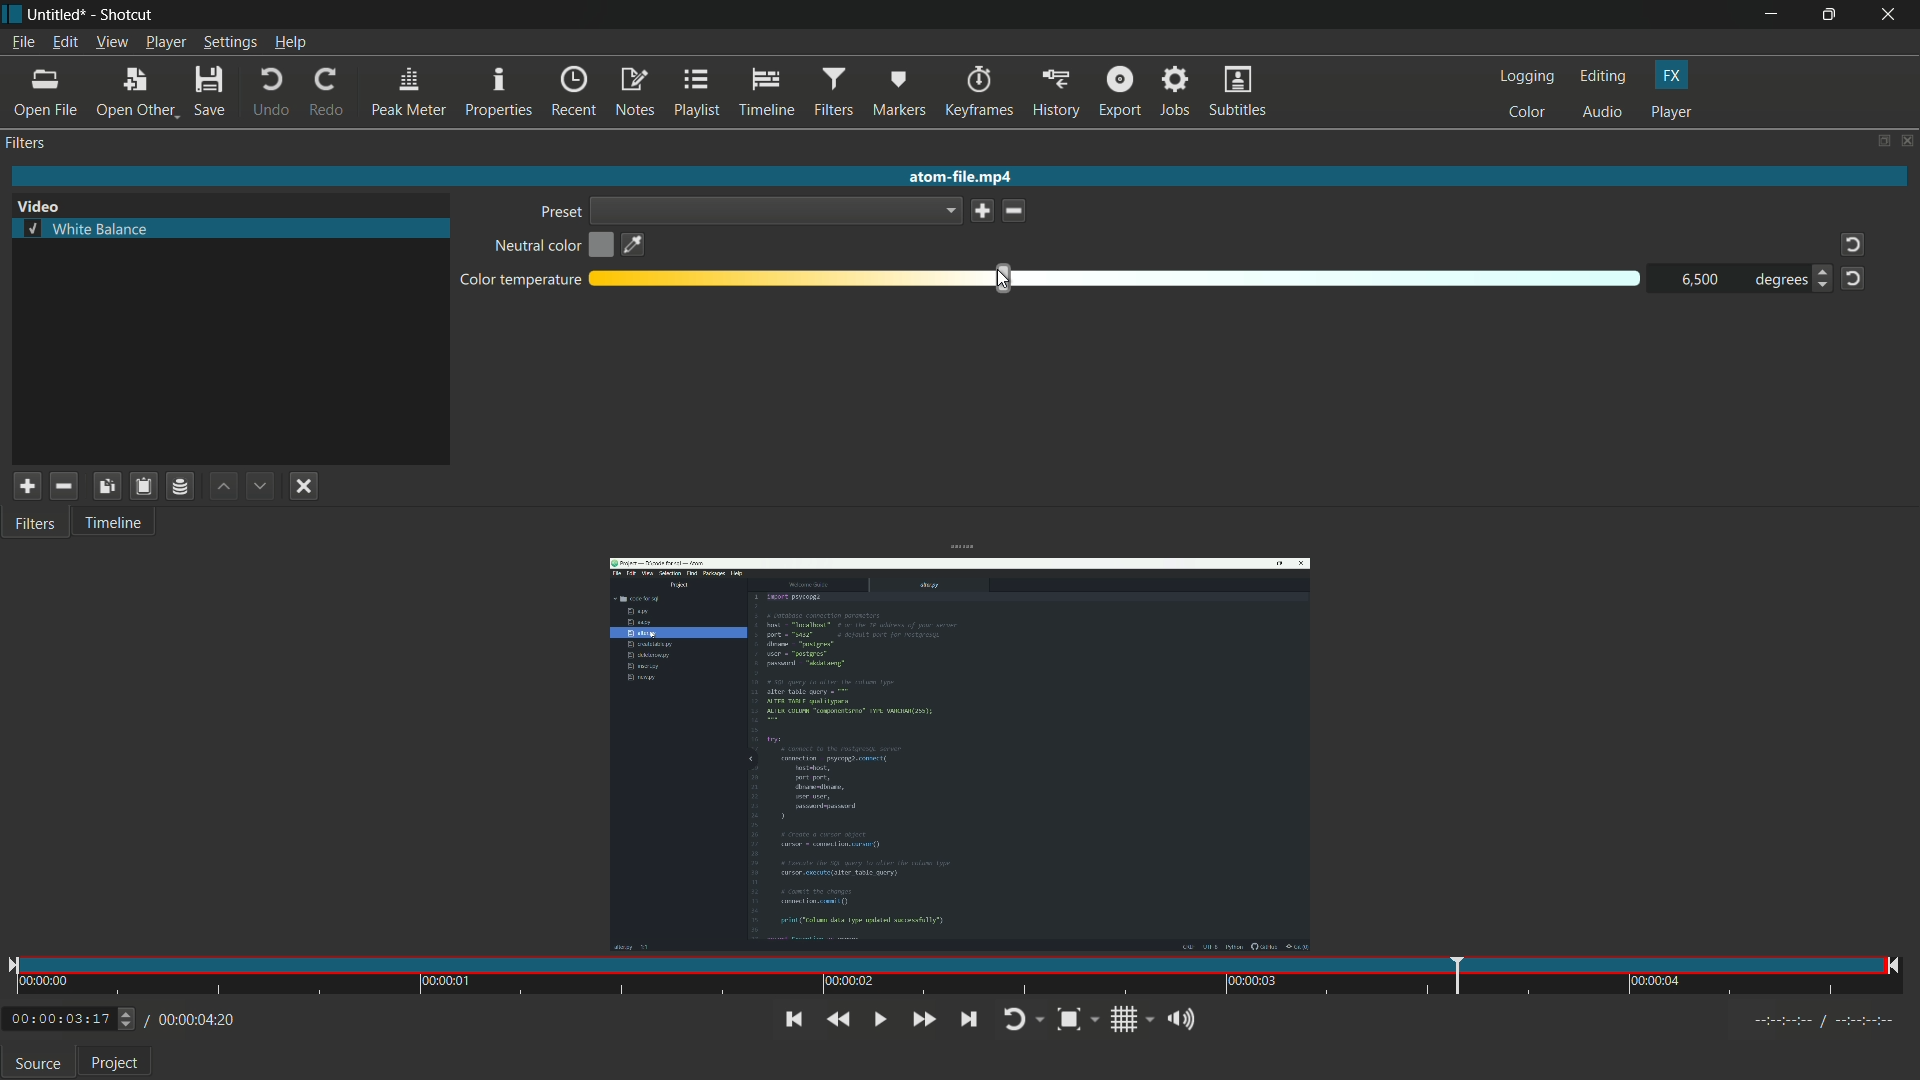 The image size is (1920, 1080). What do you see at coordinates (968, 1020) in the screenshot?
I see `skip to next point` at bounding box center [968, 1020].